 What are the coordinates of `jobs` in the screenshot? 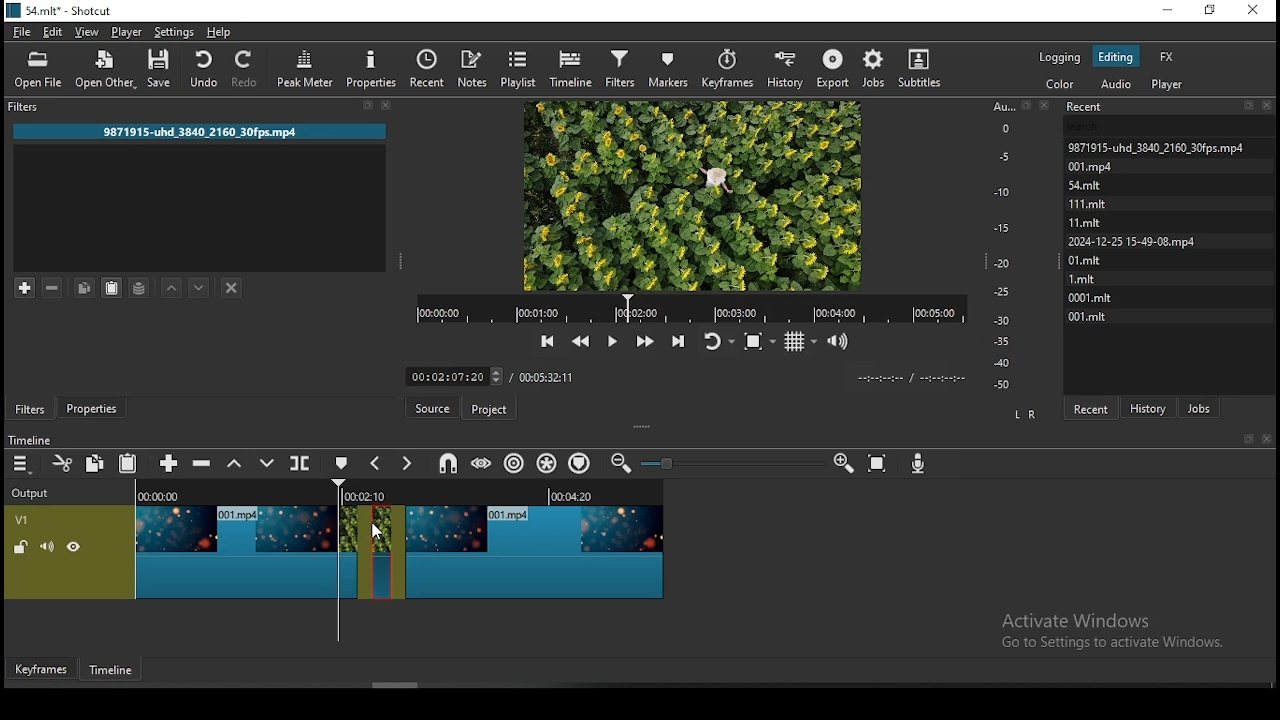 It's located at (1199, 408).